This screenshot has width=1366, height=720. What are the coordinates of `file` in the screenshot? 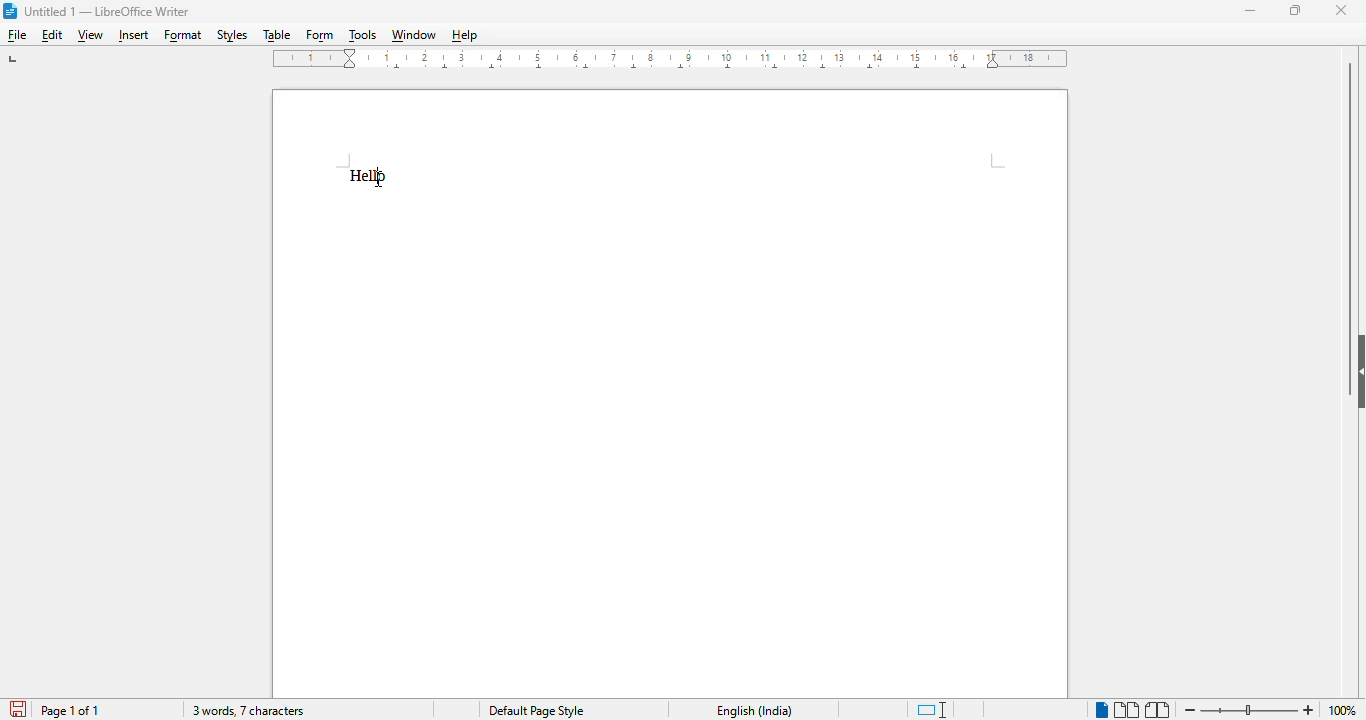 It's located at (18, 36).